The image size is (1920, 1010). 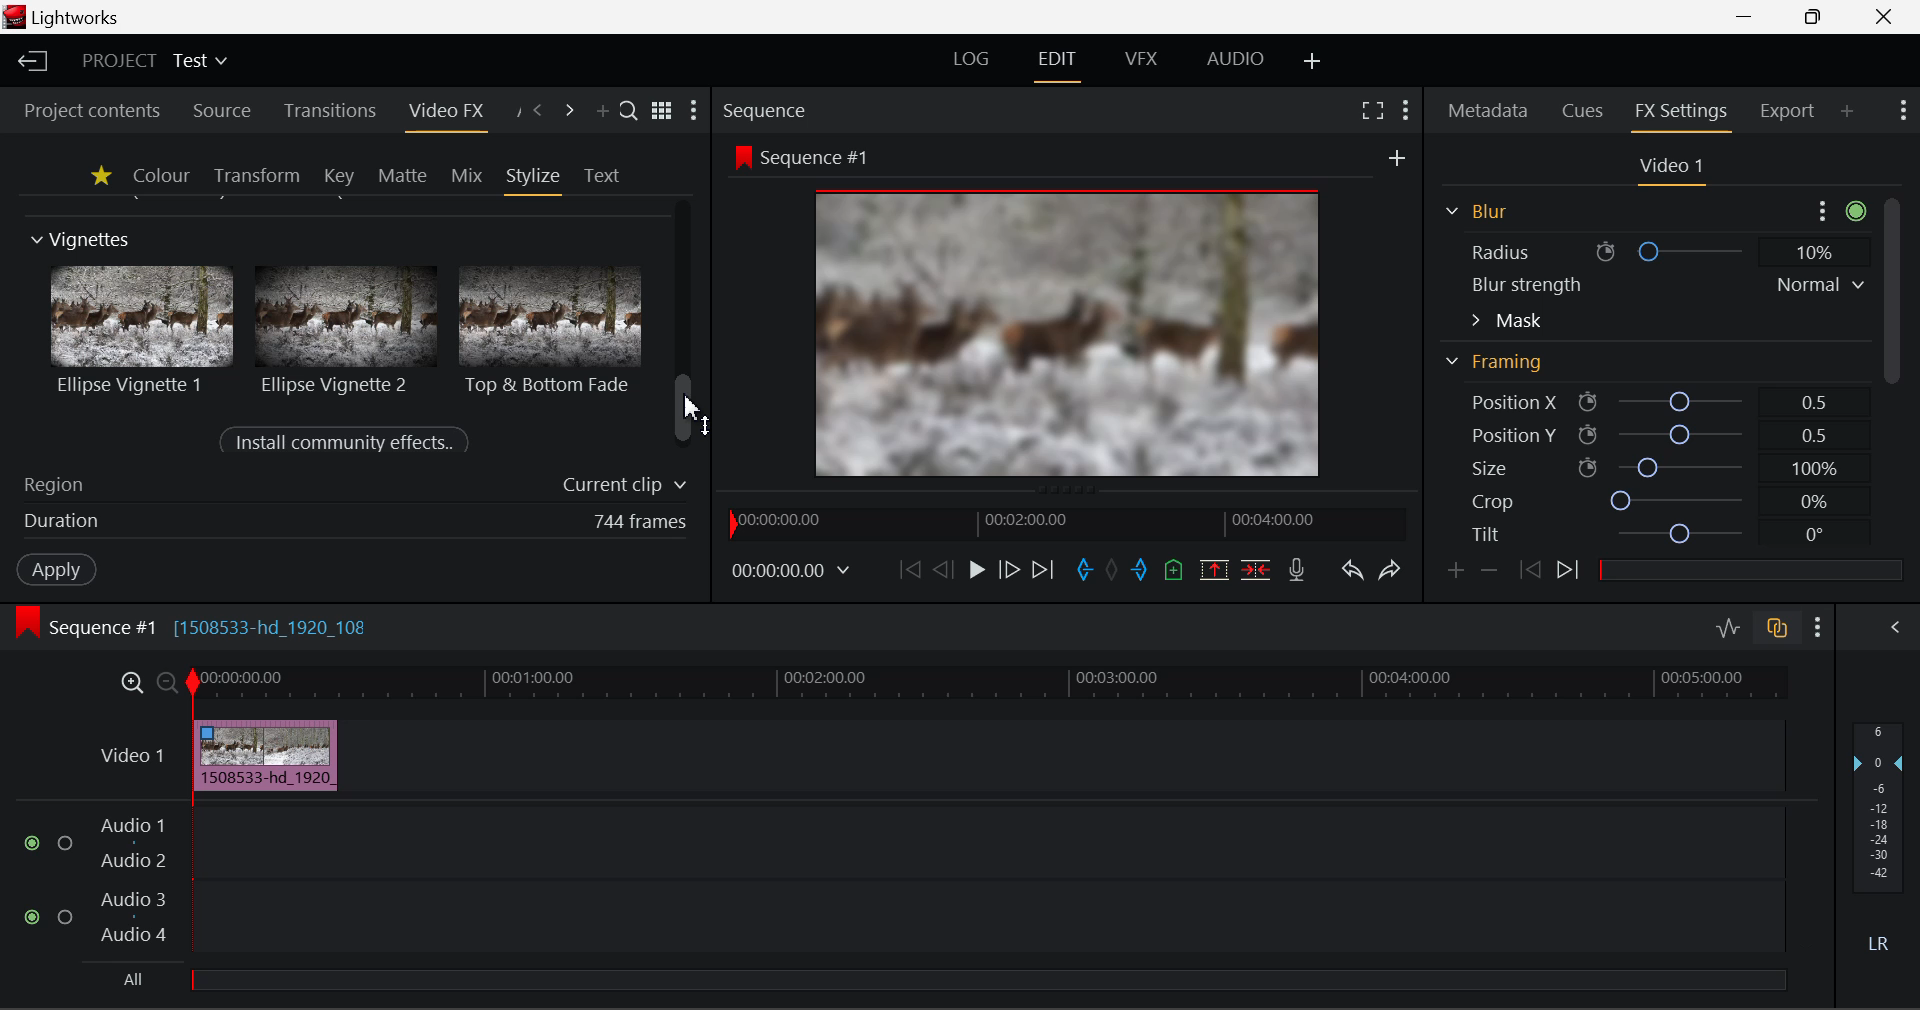 I want to click on Decibel Level, so click(x=1879, y=844).